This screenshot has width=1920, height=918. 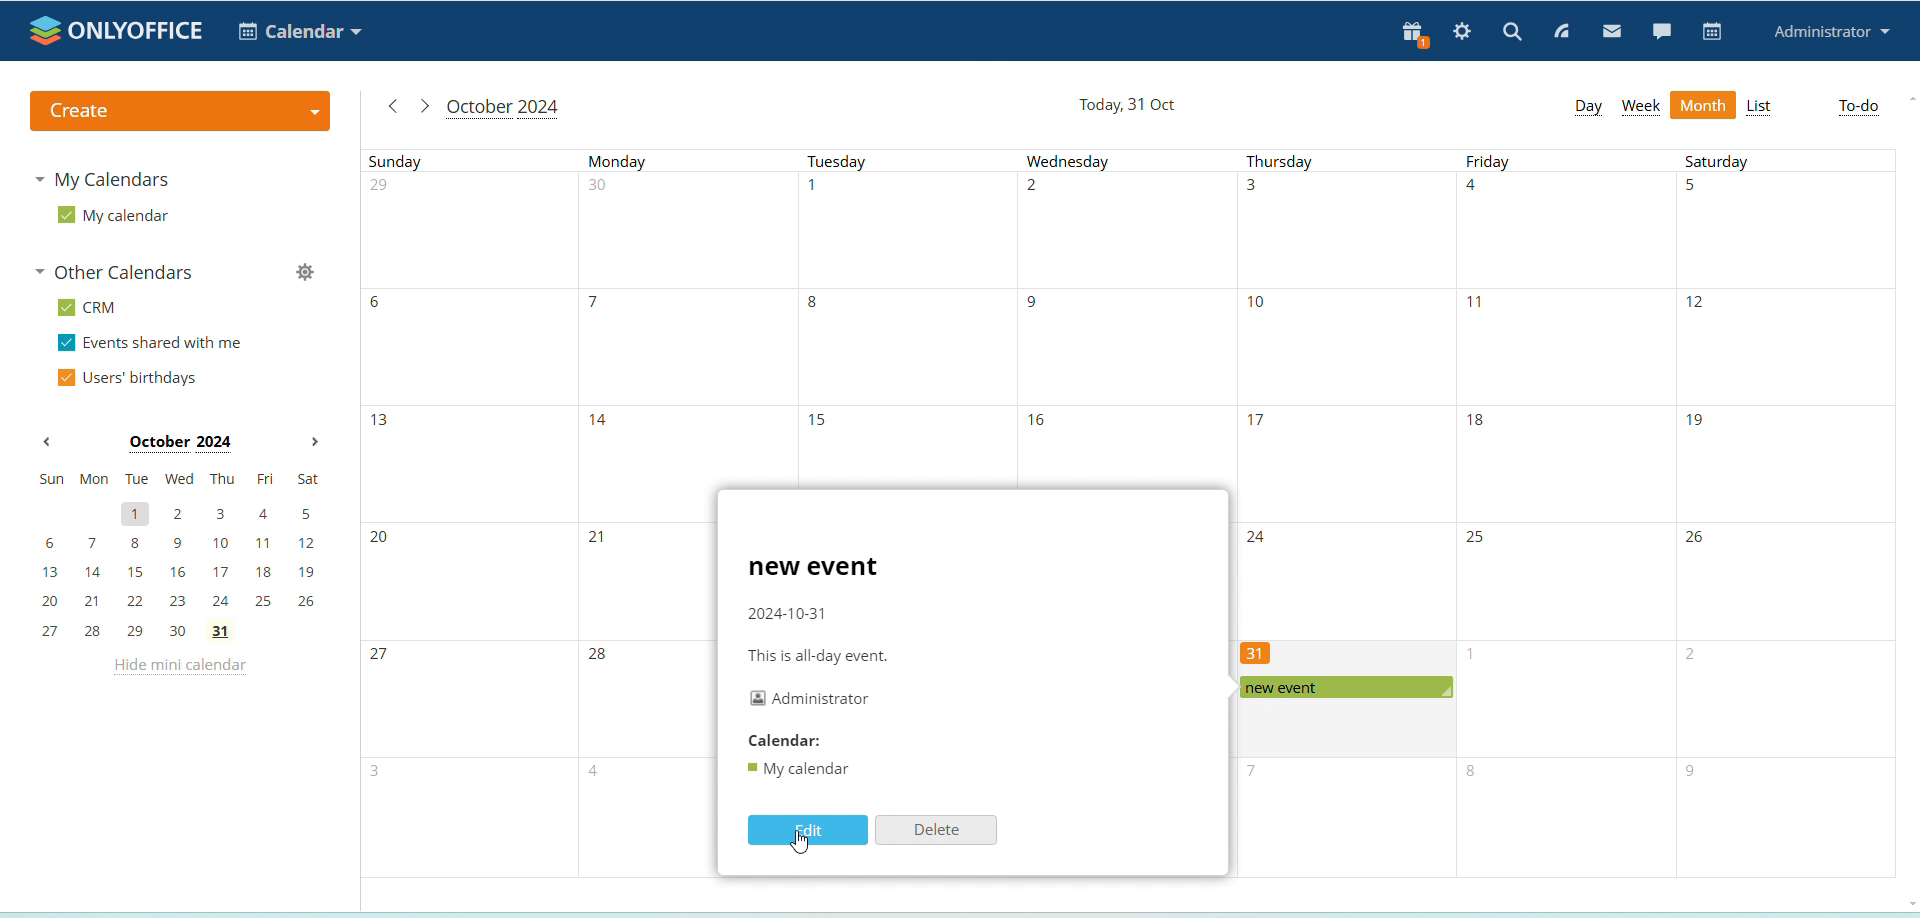 I want to click on go to next month, so click(x=423, y=106).